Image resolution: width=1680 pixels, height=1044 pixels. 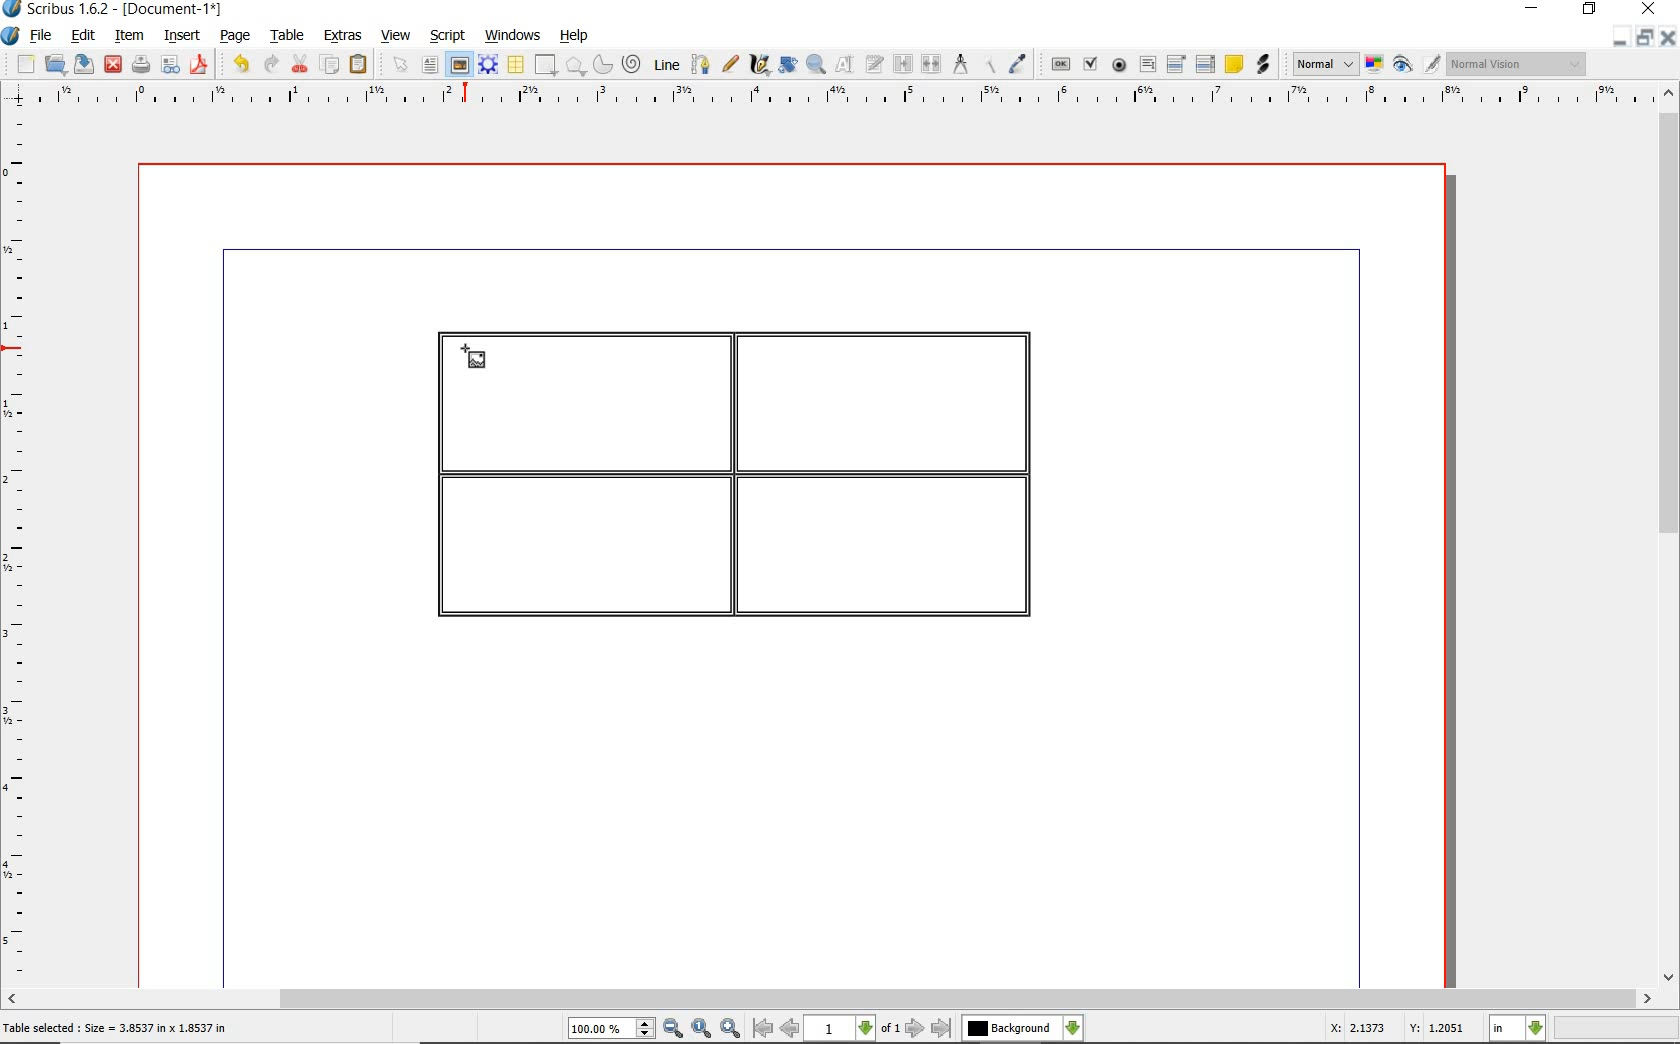 What do you see at coordinates (904, 64) in the screenshot?
I see `link text frames` at bounding box center [904, 64].